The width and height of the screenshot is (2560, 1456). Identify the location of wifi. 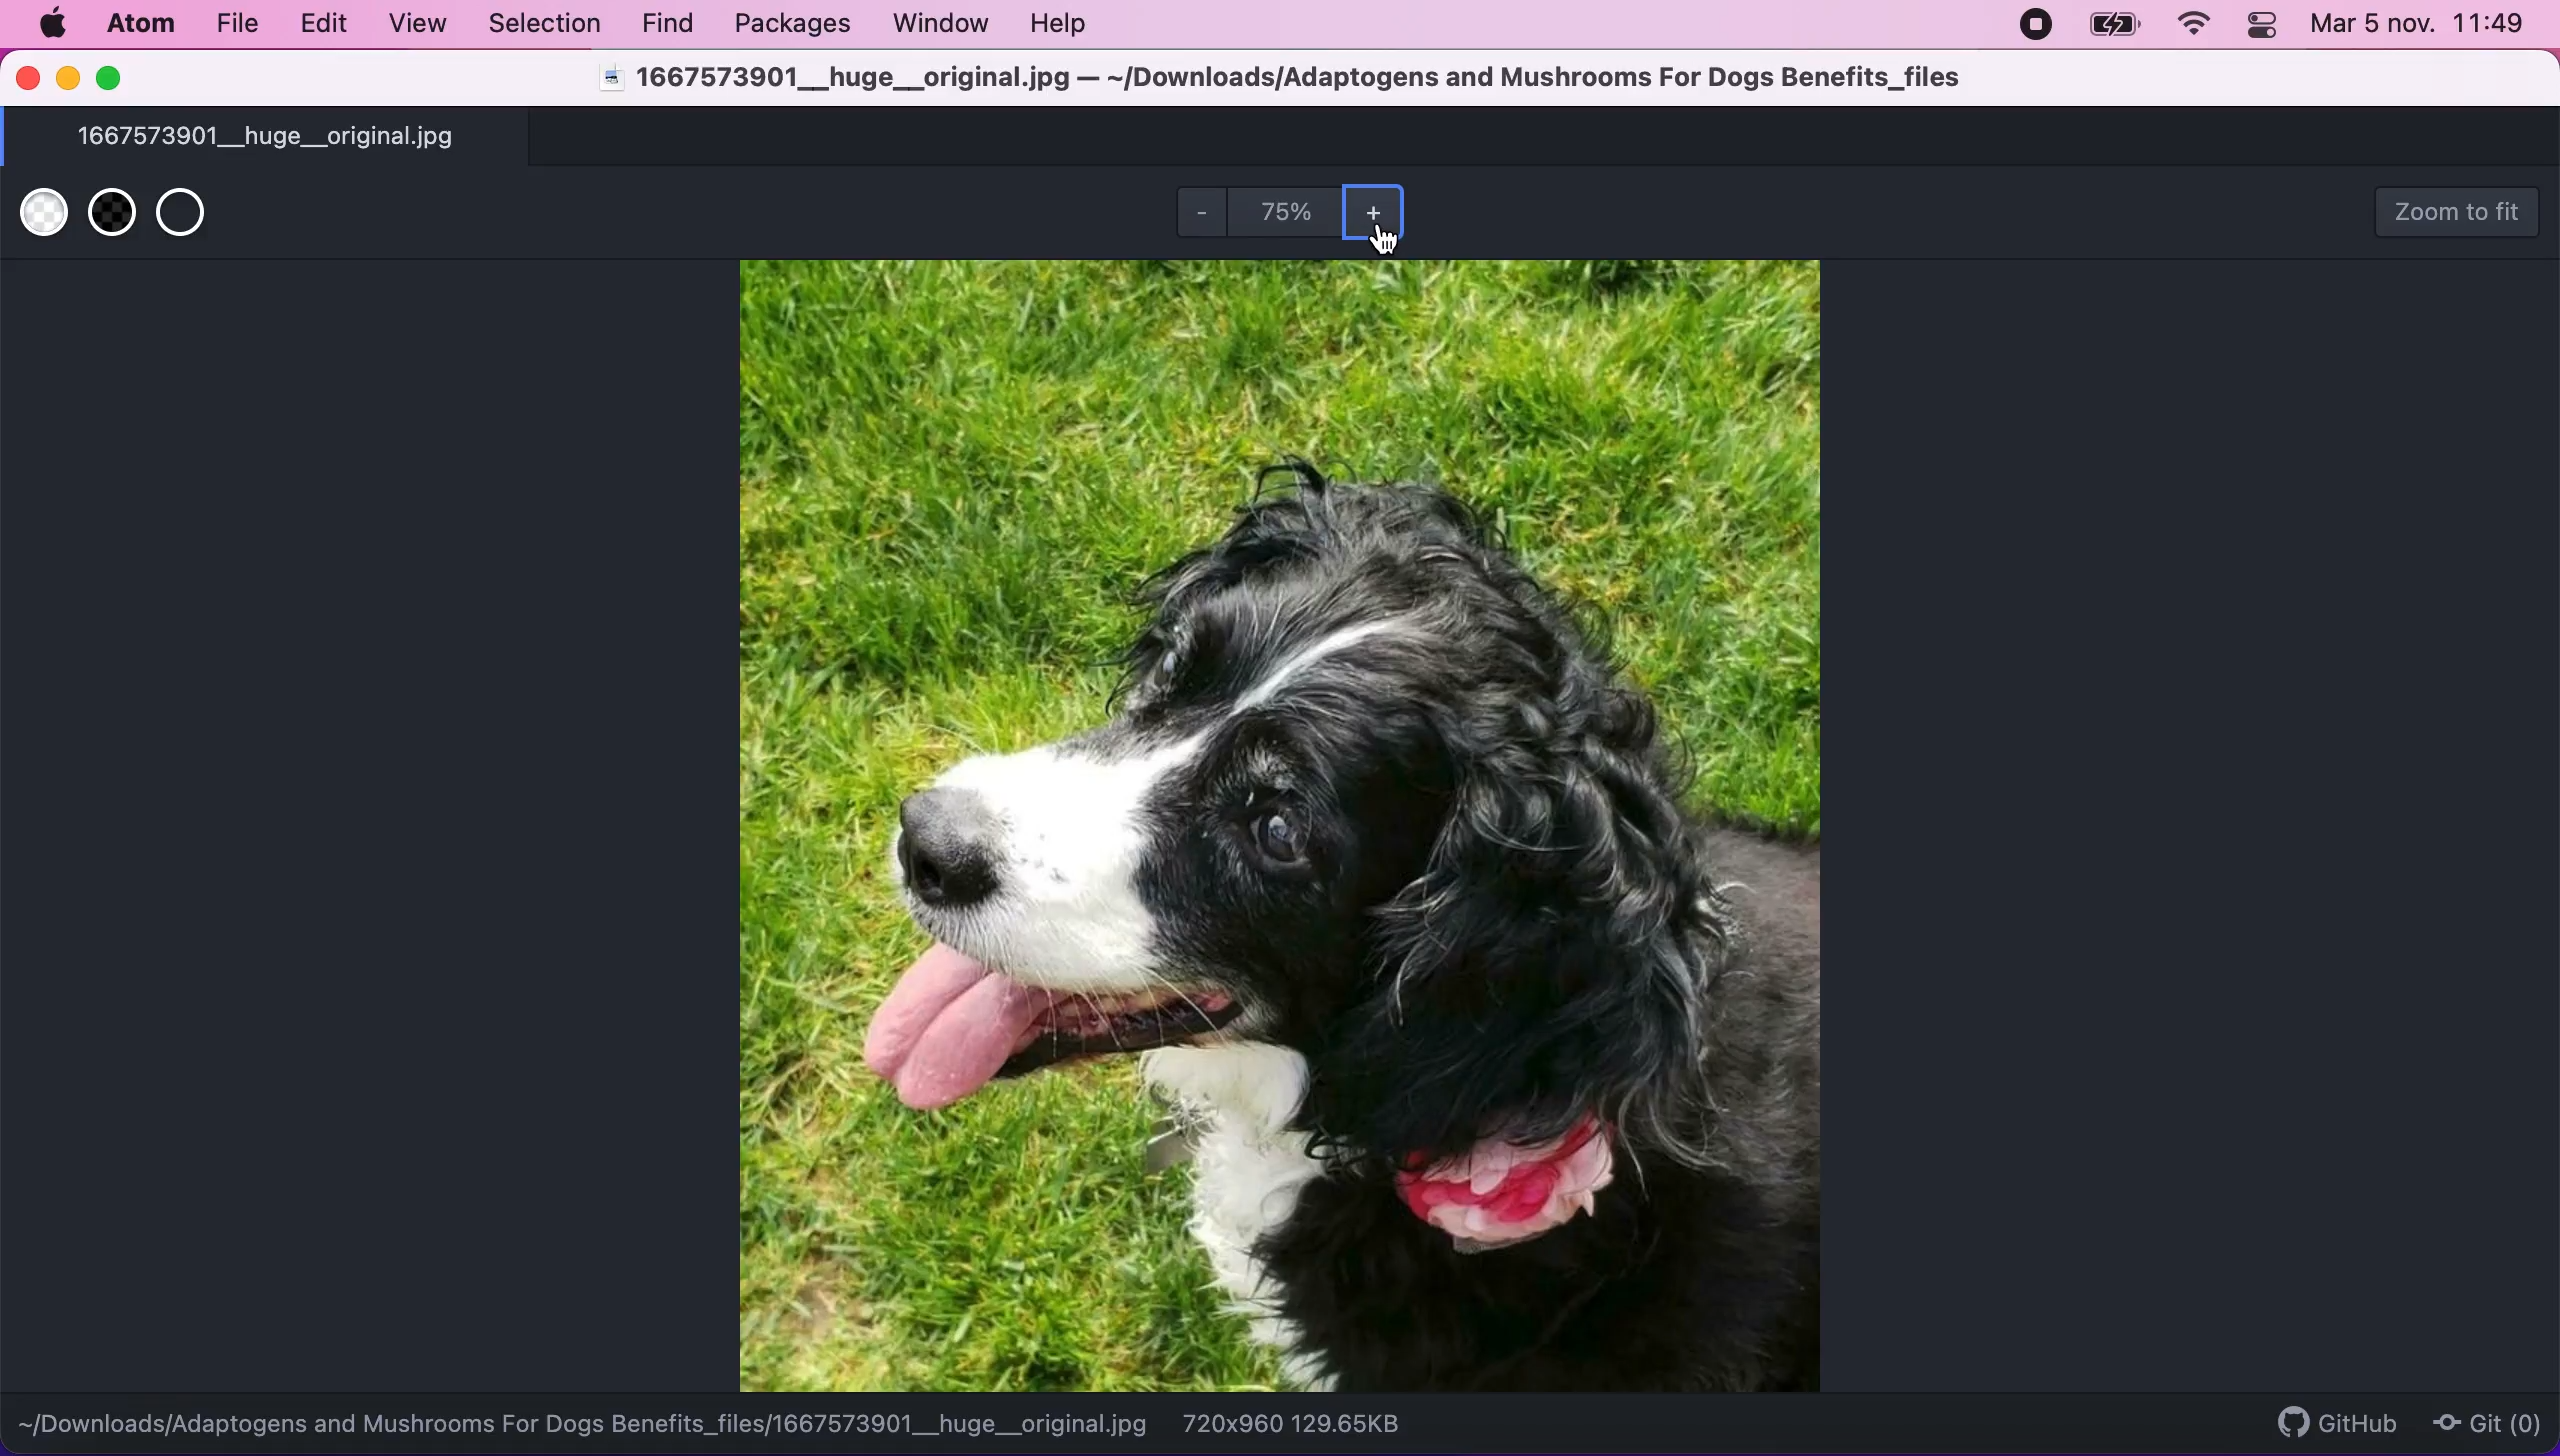
(2203, 27).